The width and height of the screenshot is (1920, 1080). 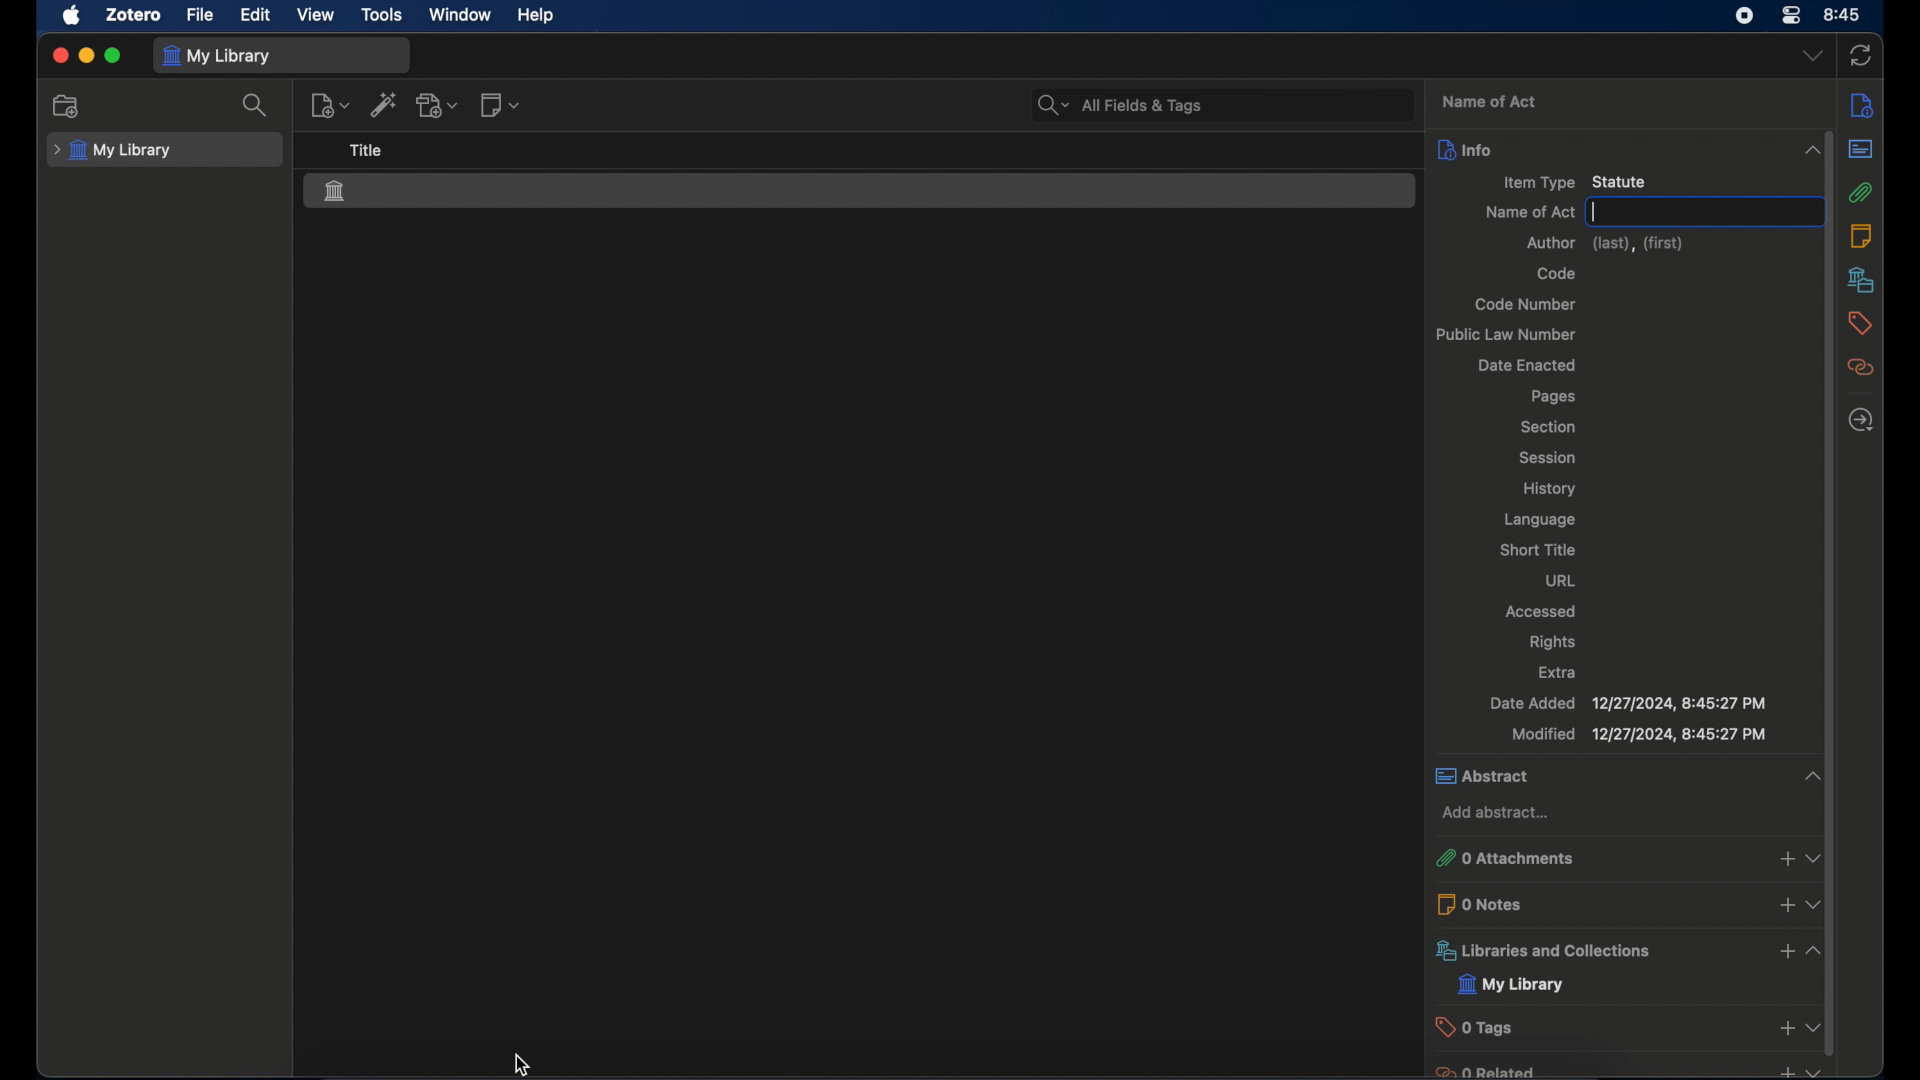 I want to click on view, so click(x=316, y=15).